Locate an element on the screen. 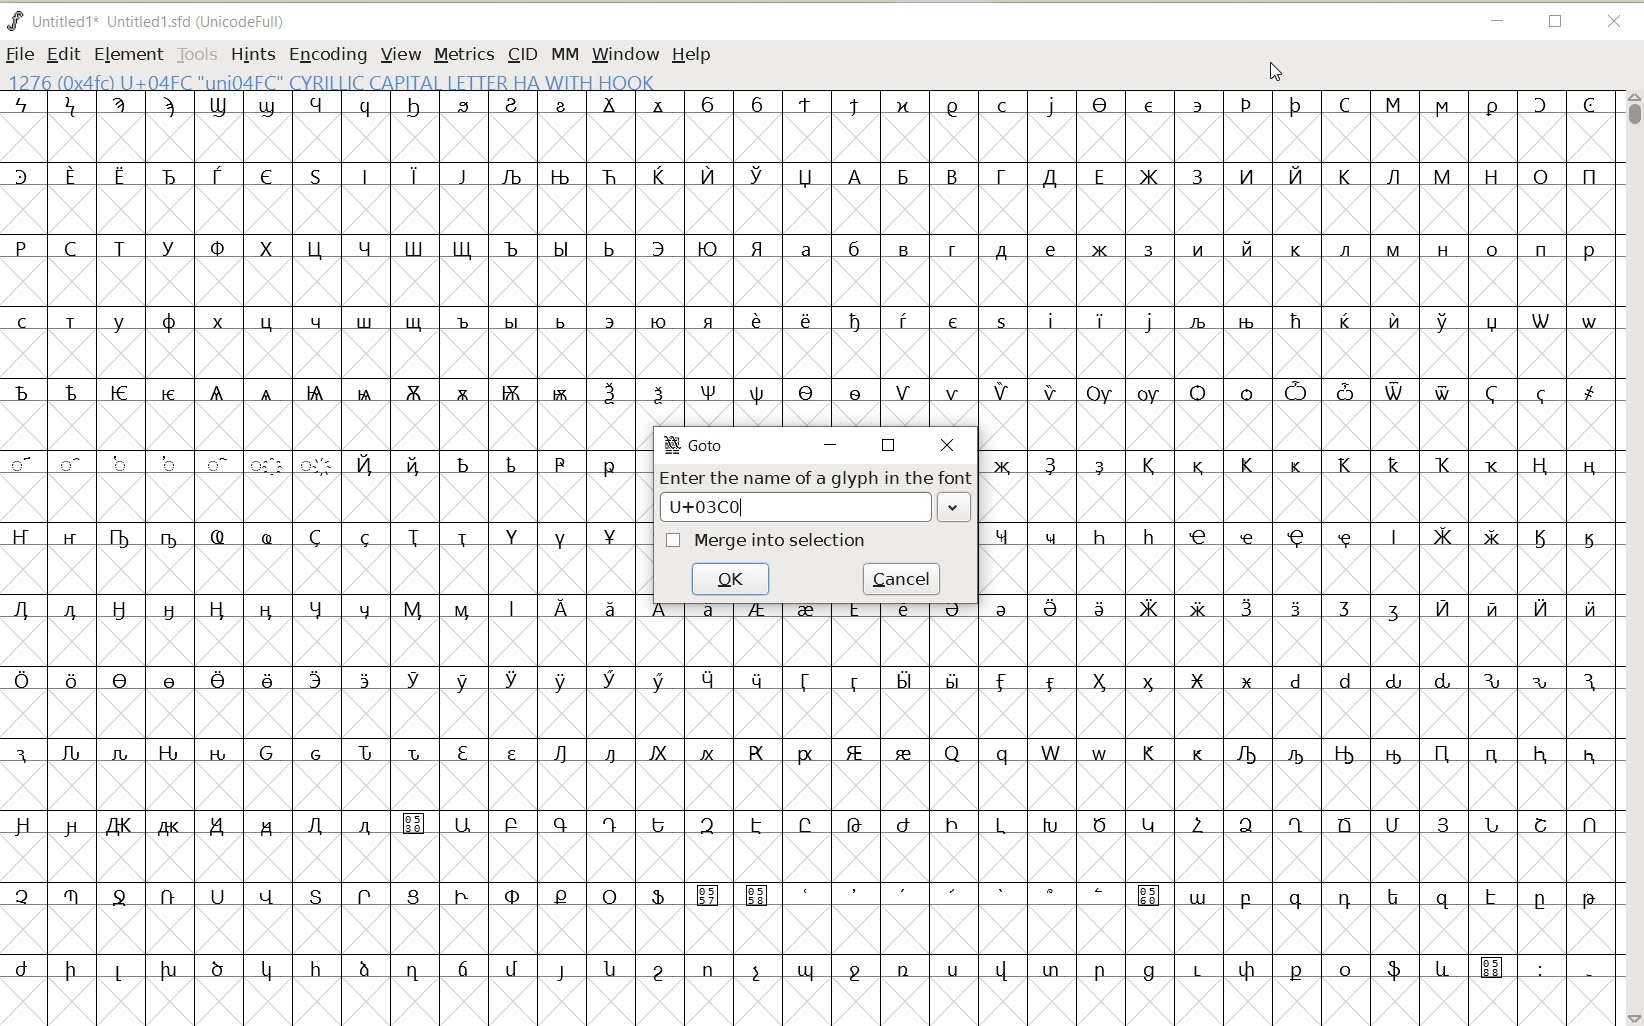 The height and width of the screenshot is (1026, 1644). MM is located at coordinates (564, 53).